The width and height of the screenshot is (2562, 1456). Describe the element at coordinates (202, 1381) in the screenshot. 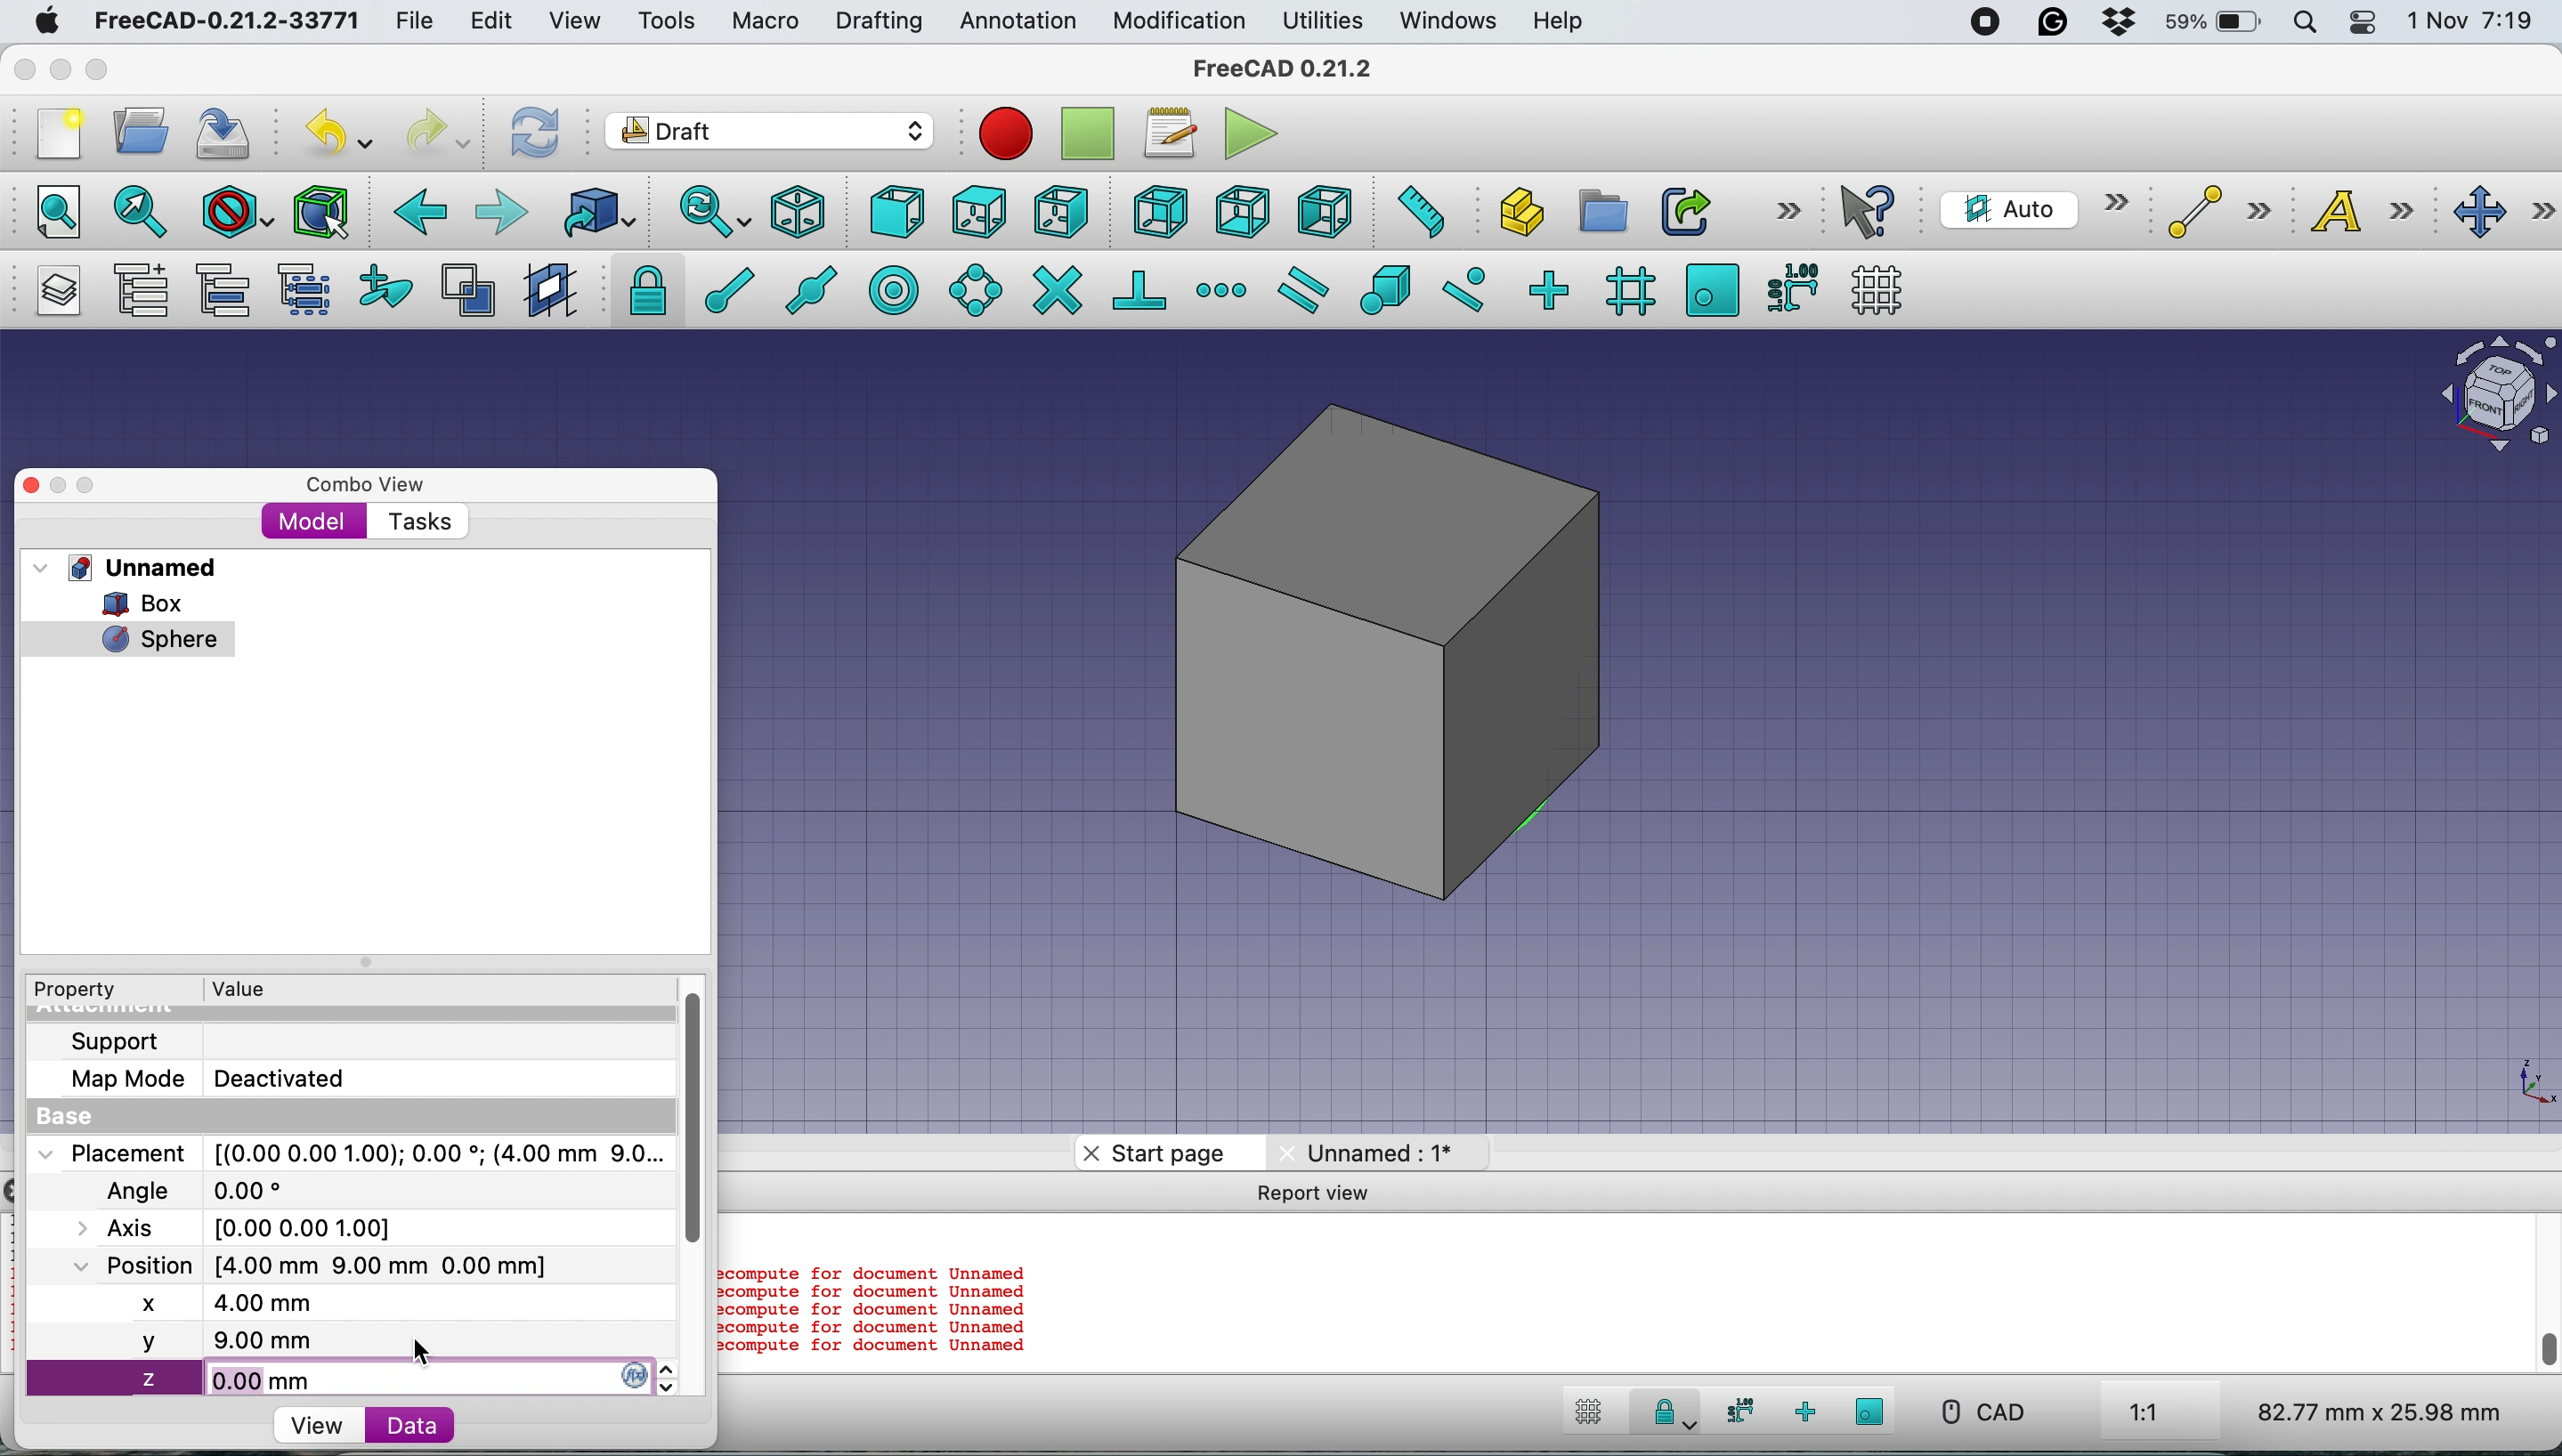

I see `z axis chosen` at that location.